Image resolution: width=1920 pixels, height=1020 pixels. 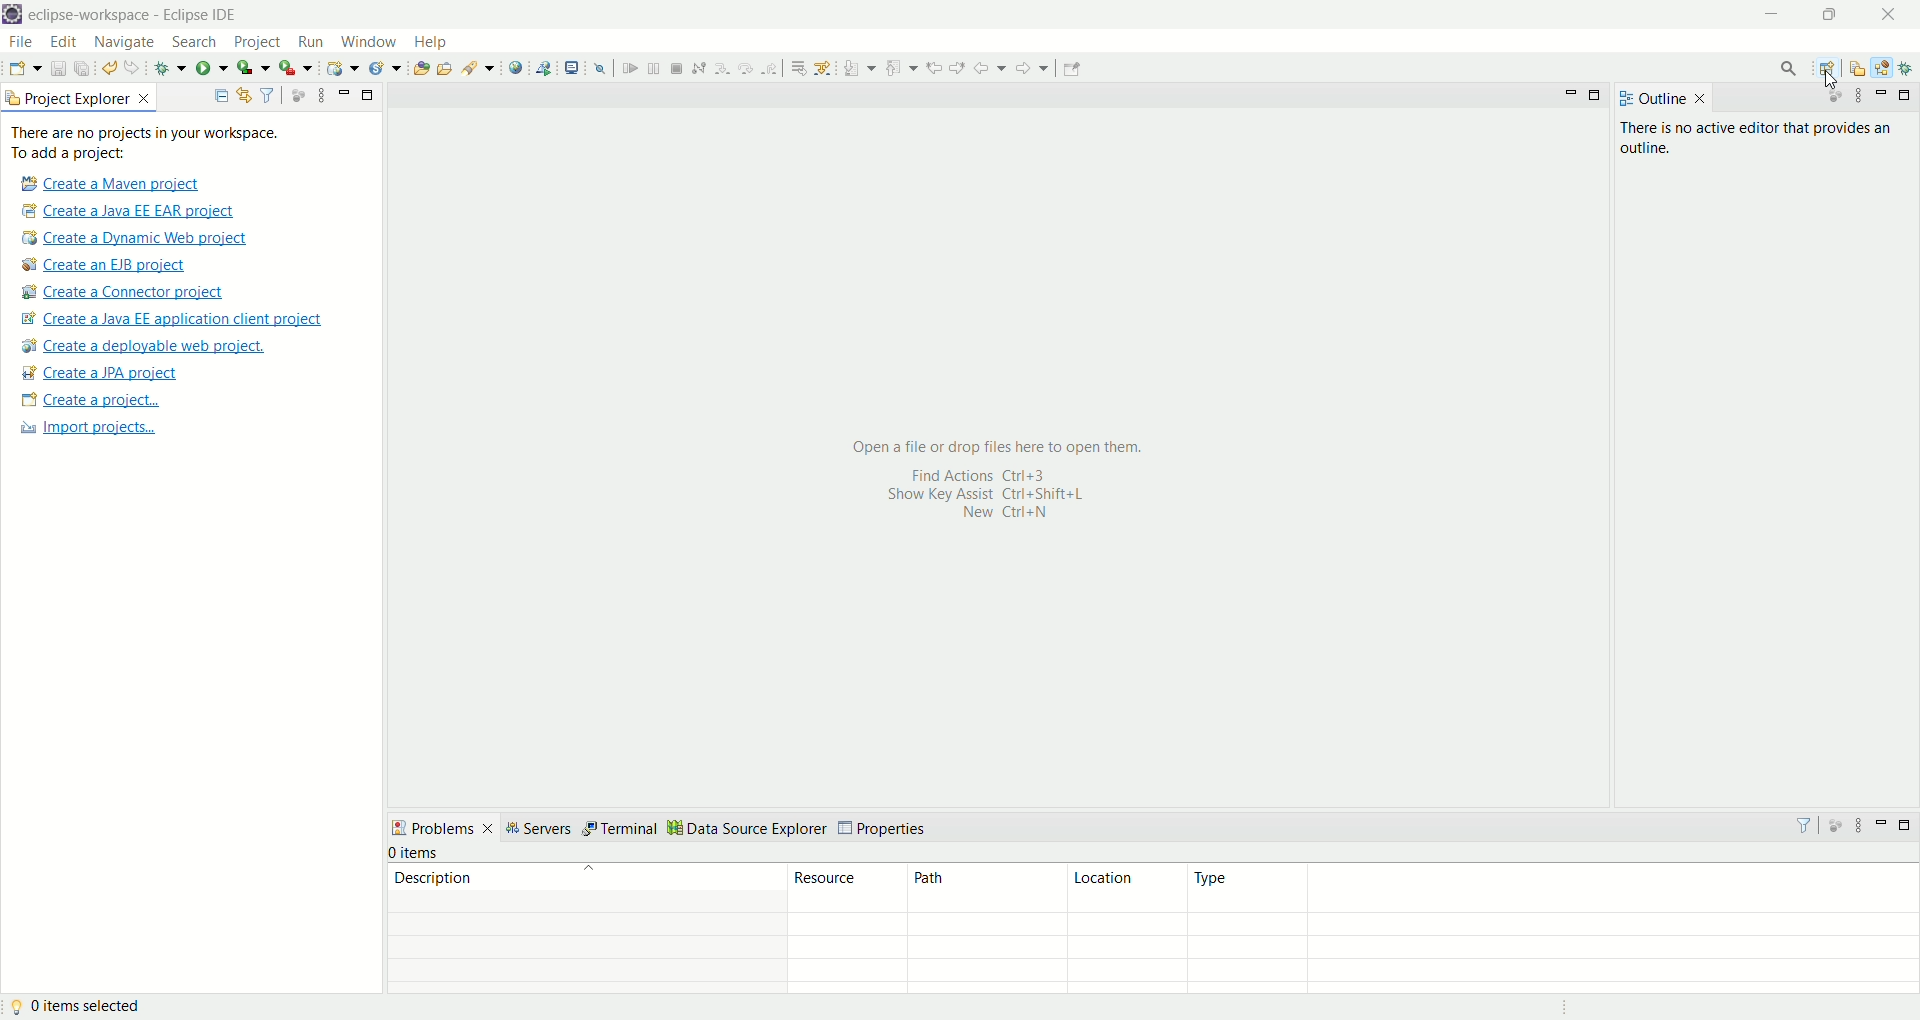 What do you see at coordinates (1882, 825) in the screenshot?
I see `minimize` at bounding box center [1882, 825].